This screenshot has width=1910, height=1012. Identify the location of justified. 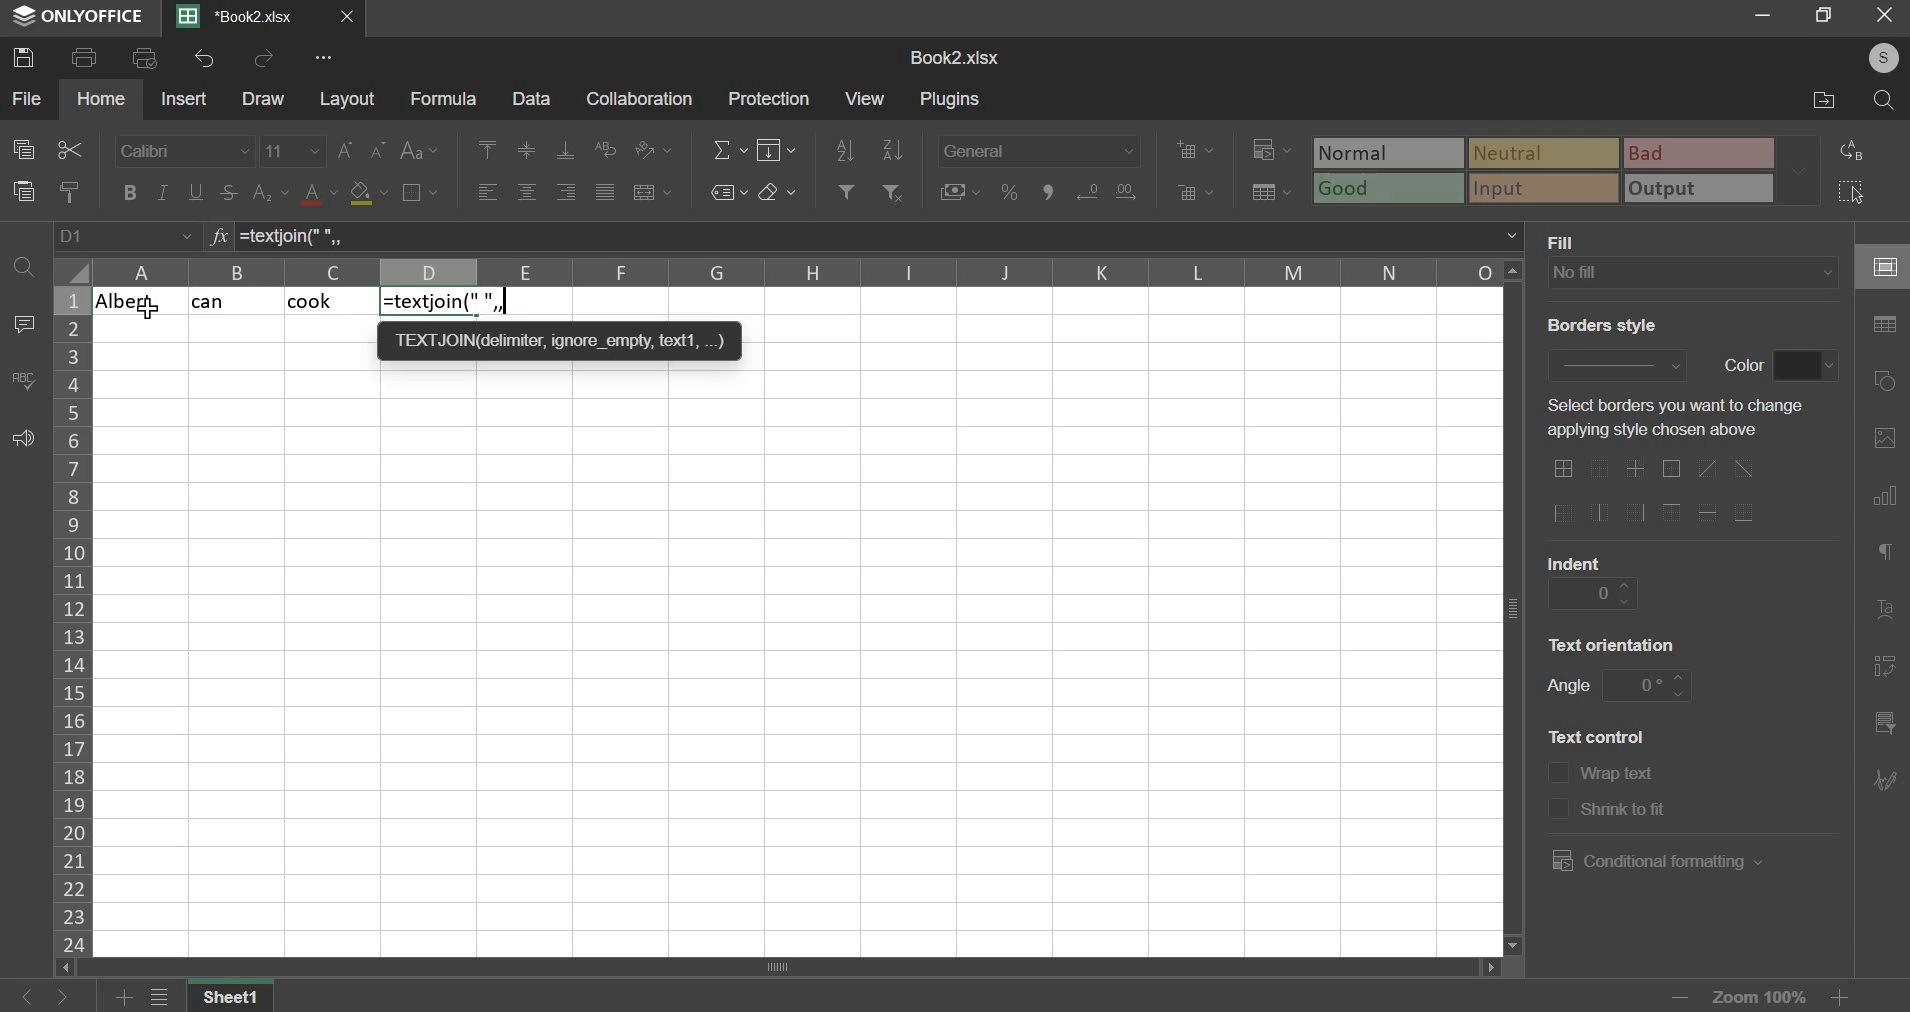
(604, 191).